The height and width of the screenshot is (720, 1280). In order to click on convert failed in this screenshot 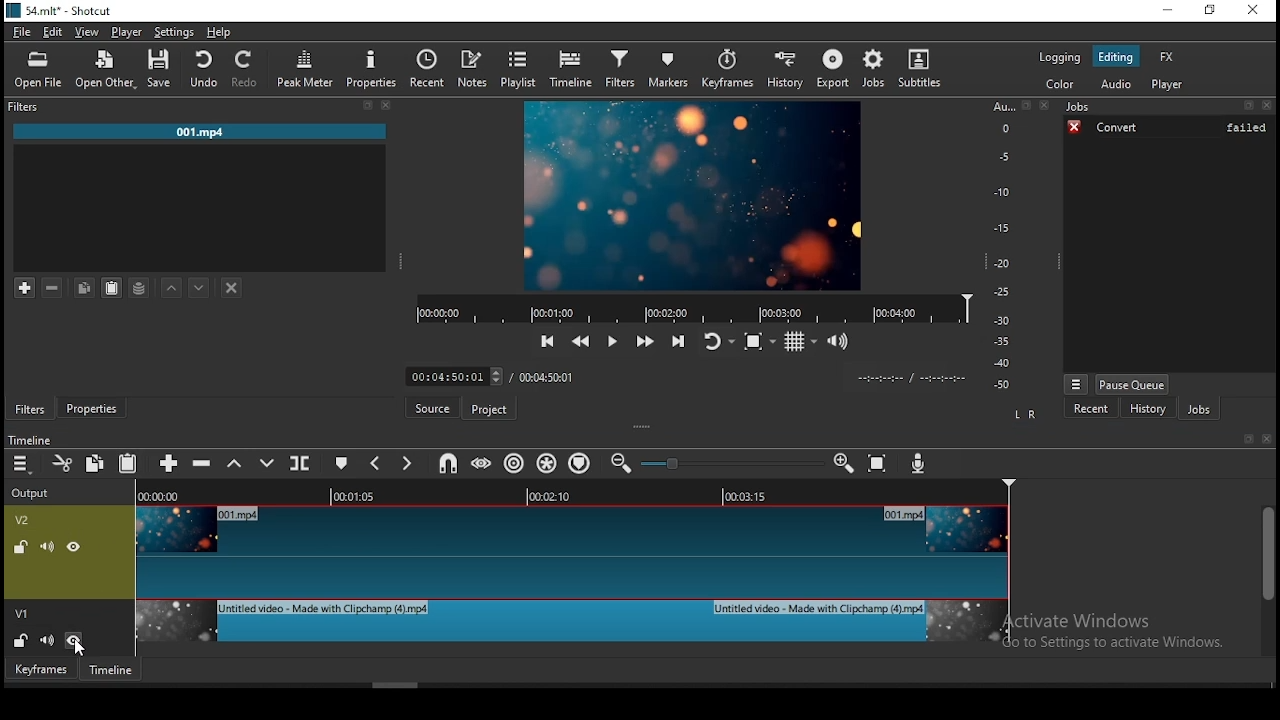, I will do `click(1168, 127)`.